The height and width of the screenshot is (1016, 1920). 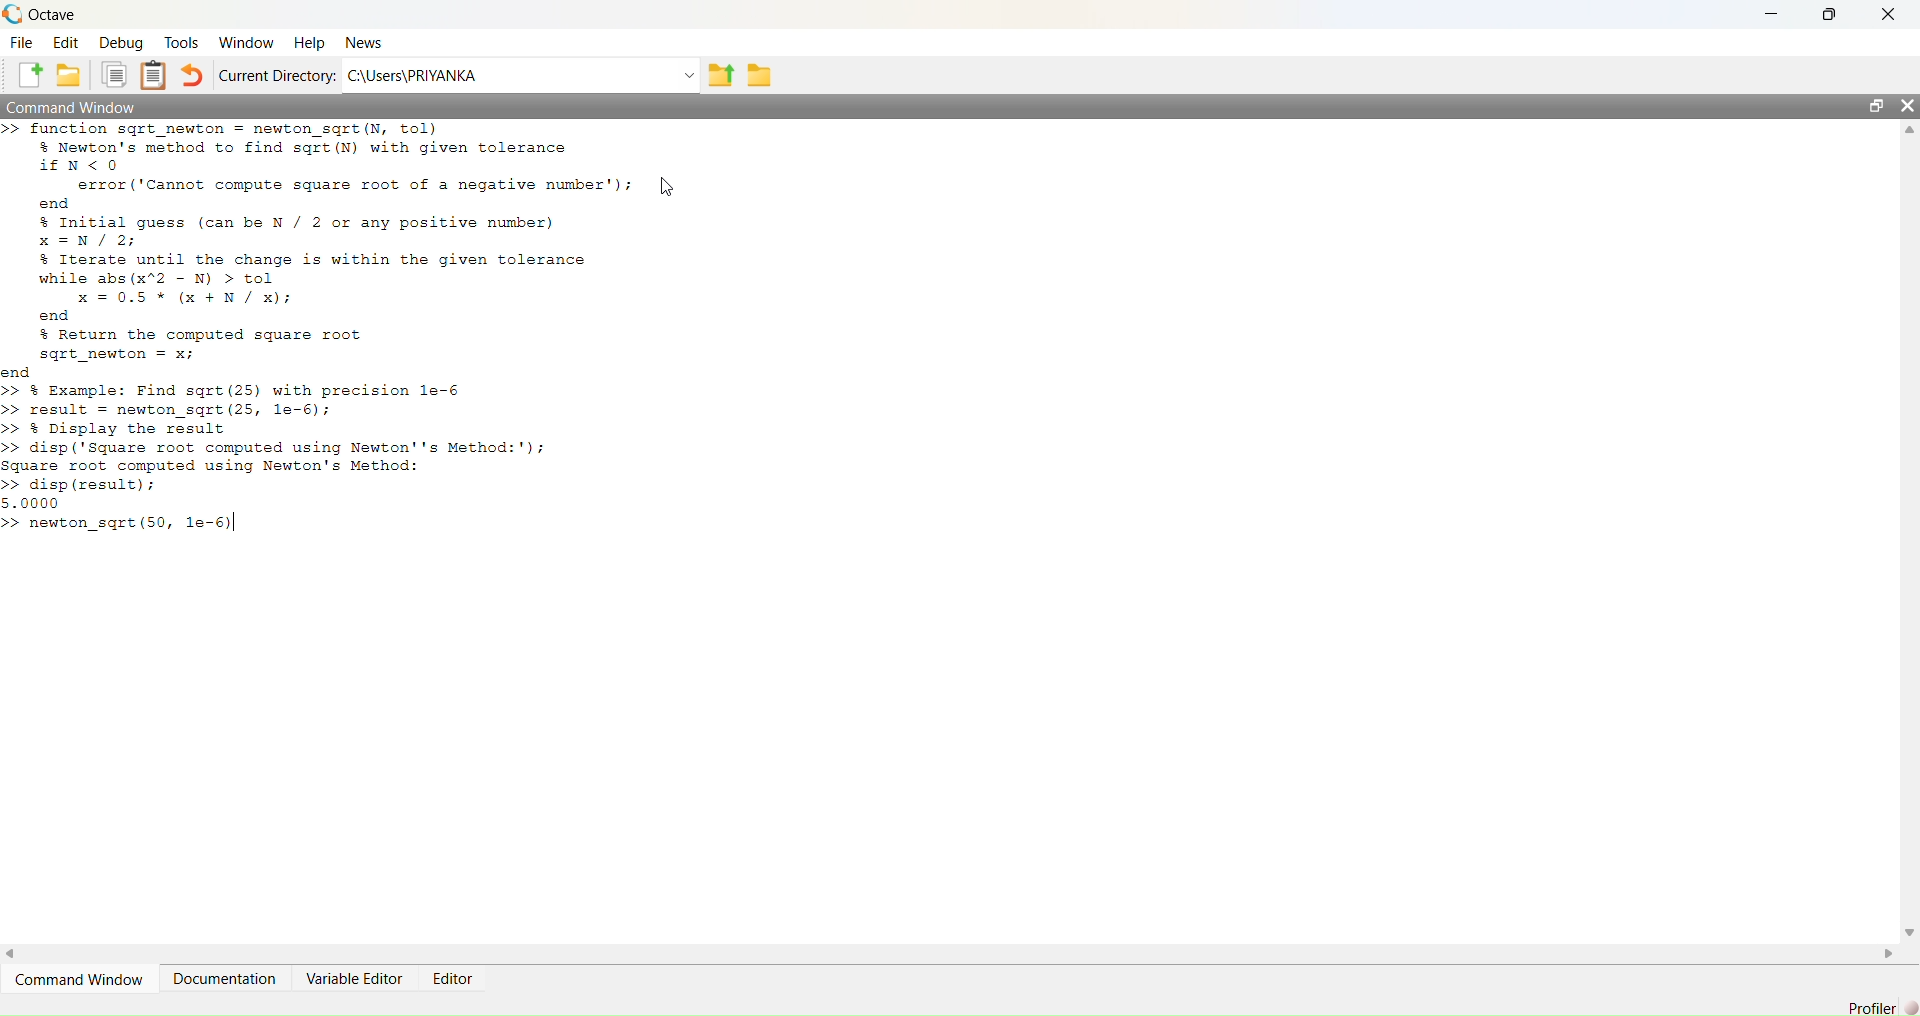 What do you see at coordinates (193, 74) in the screenshot?
I see `Undo` at bounding box center [193, 74].